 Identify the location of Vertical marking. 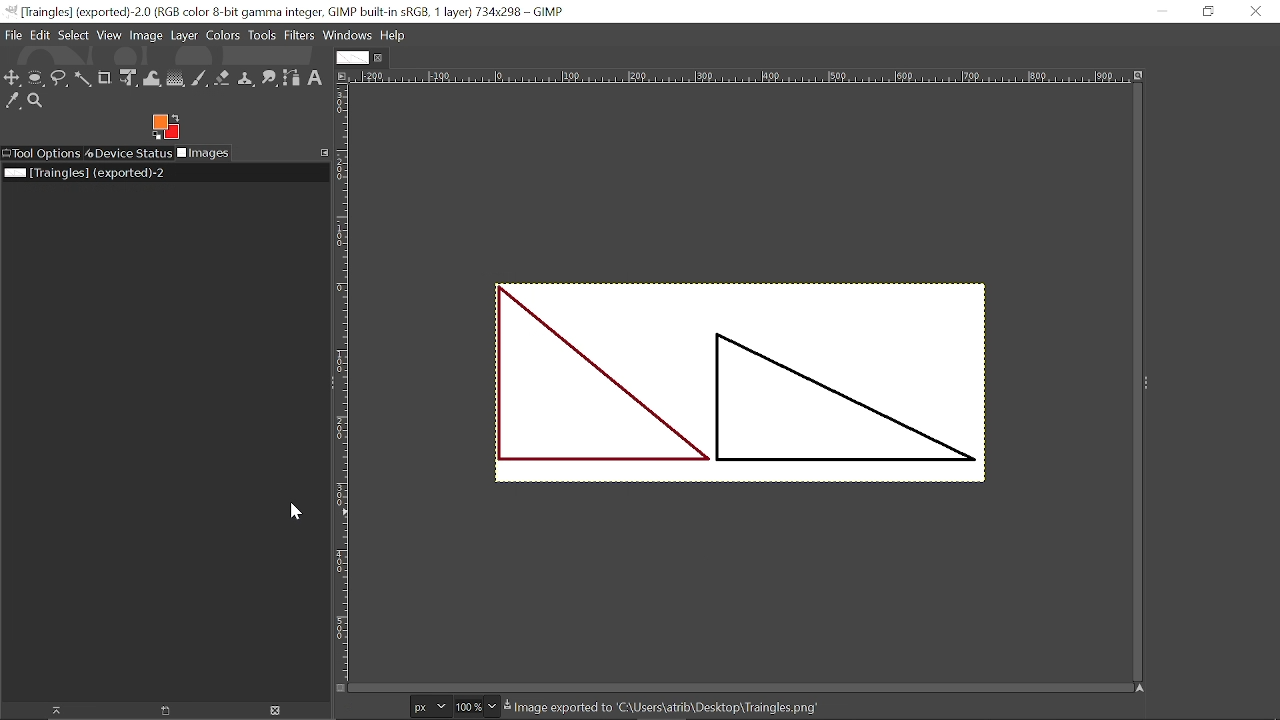
(343, 381).